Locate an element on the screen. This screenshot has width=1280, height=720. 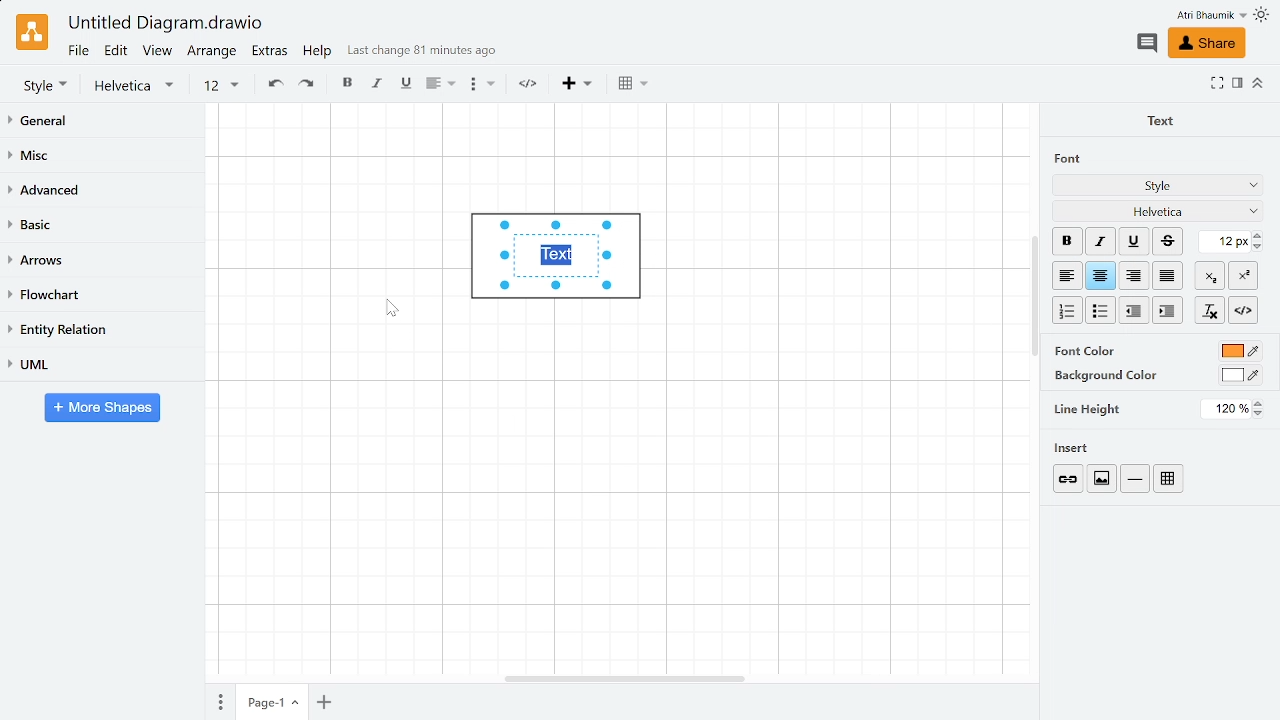
Decrease indent is located at coordinates (1167, 310).